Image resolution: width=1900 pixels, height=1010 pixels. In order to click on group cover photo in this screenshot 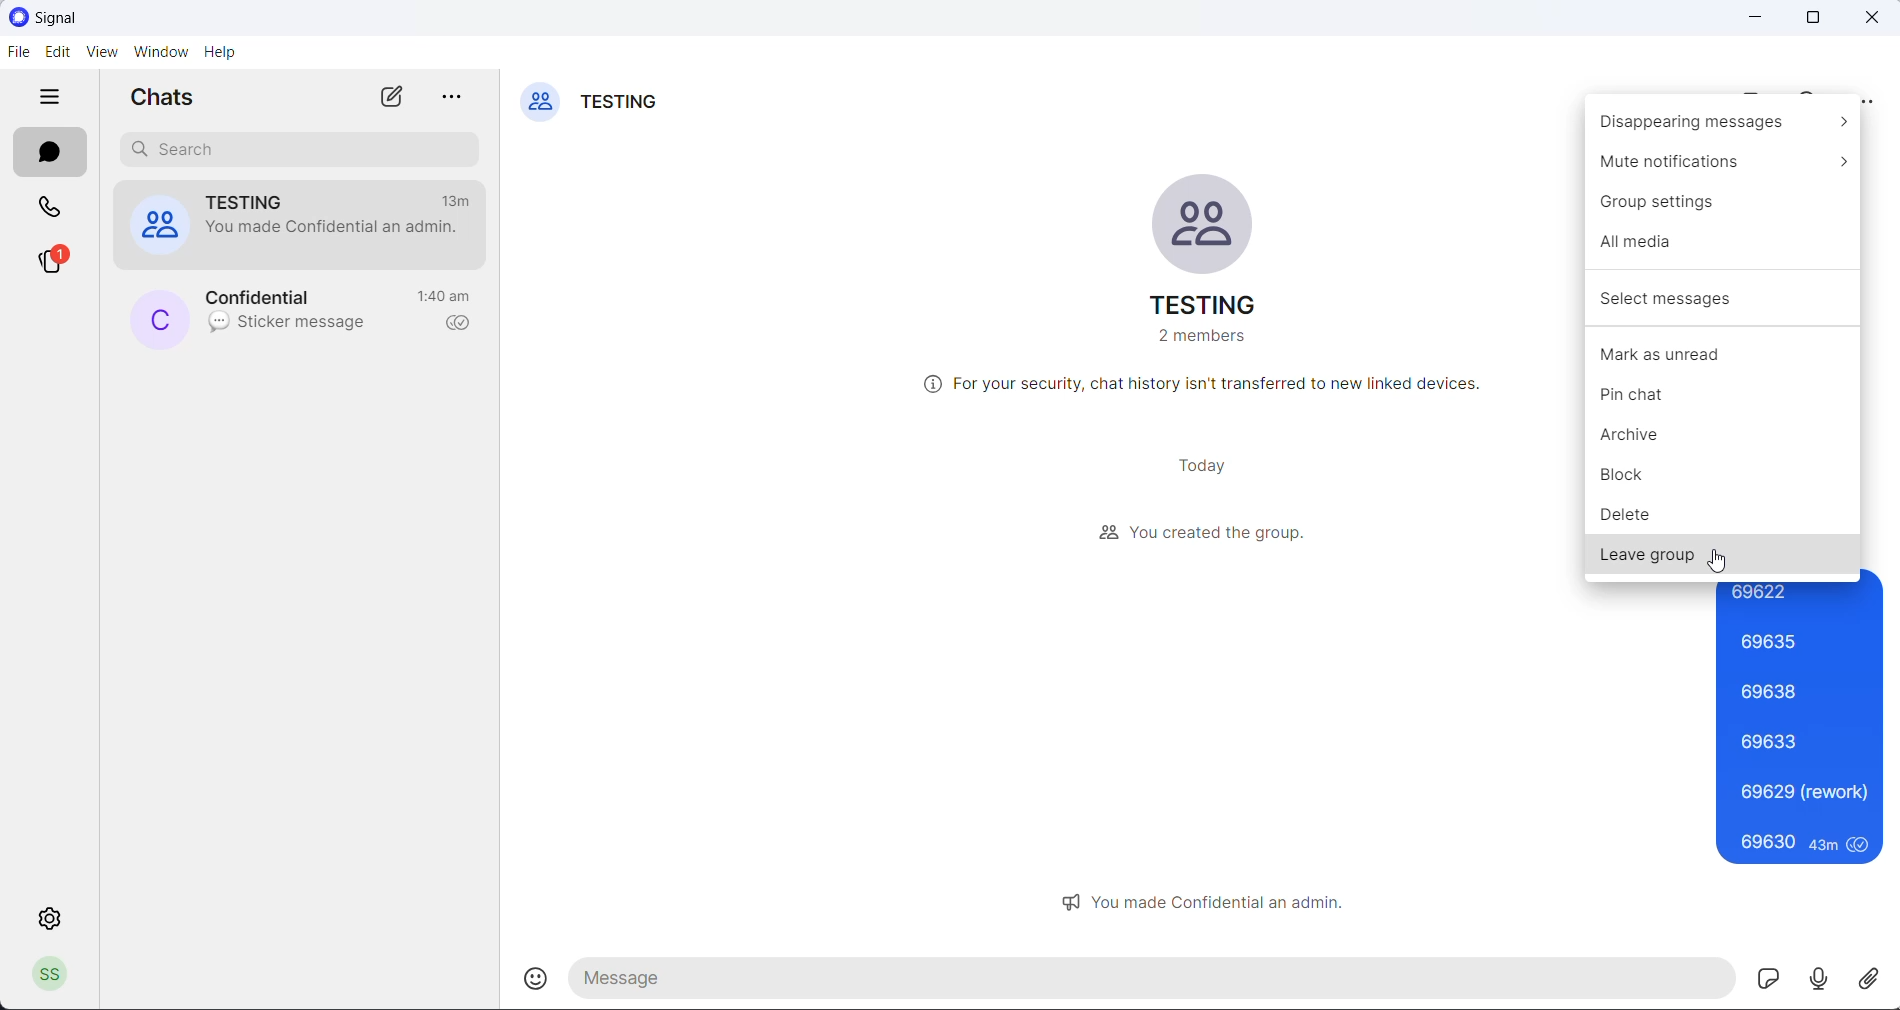, I will do `click(540, 105)`.